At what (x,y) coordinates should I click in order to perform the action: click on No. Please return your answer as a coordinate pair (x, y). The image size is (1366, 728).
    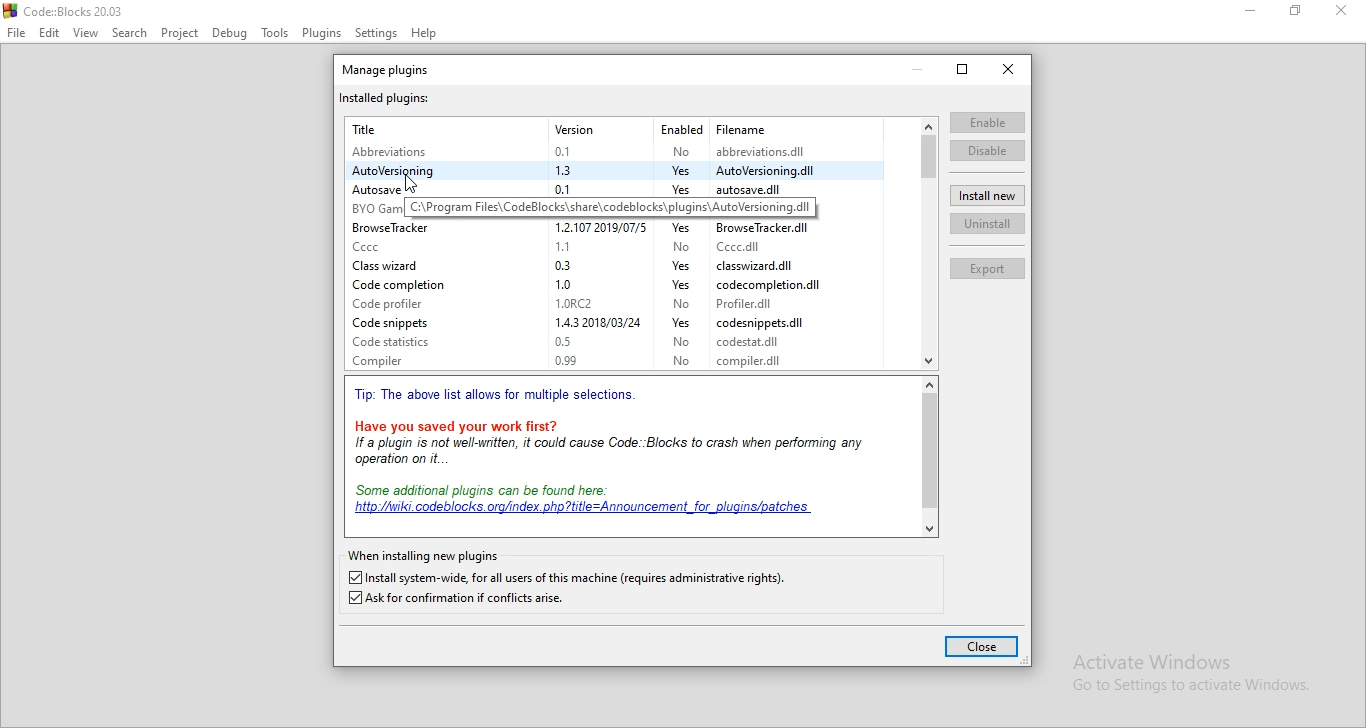
    Looking at the image, I should click on (681, 248).